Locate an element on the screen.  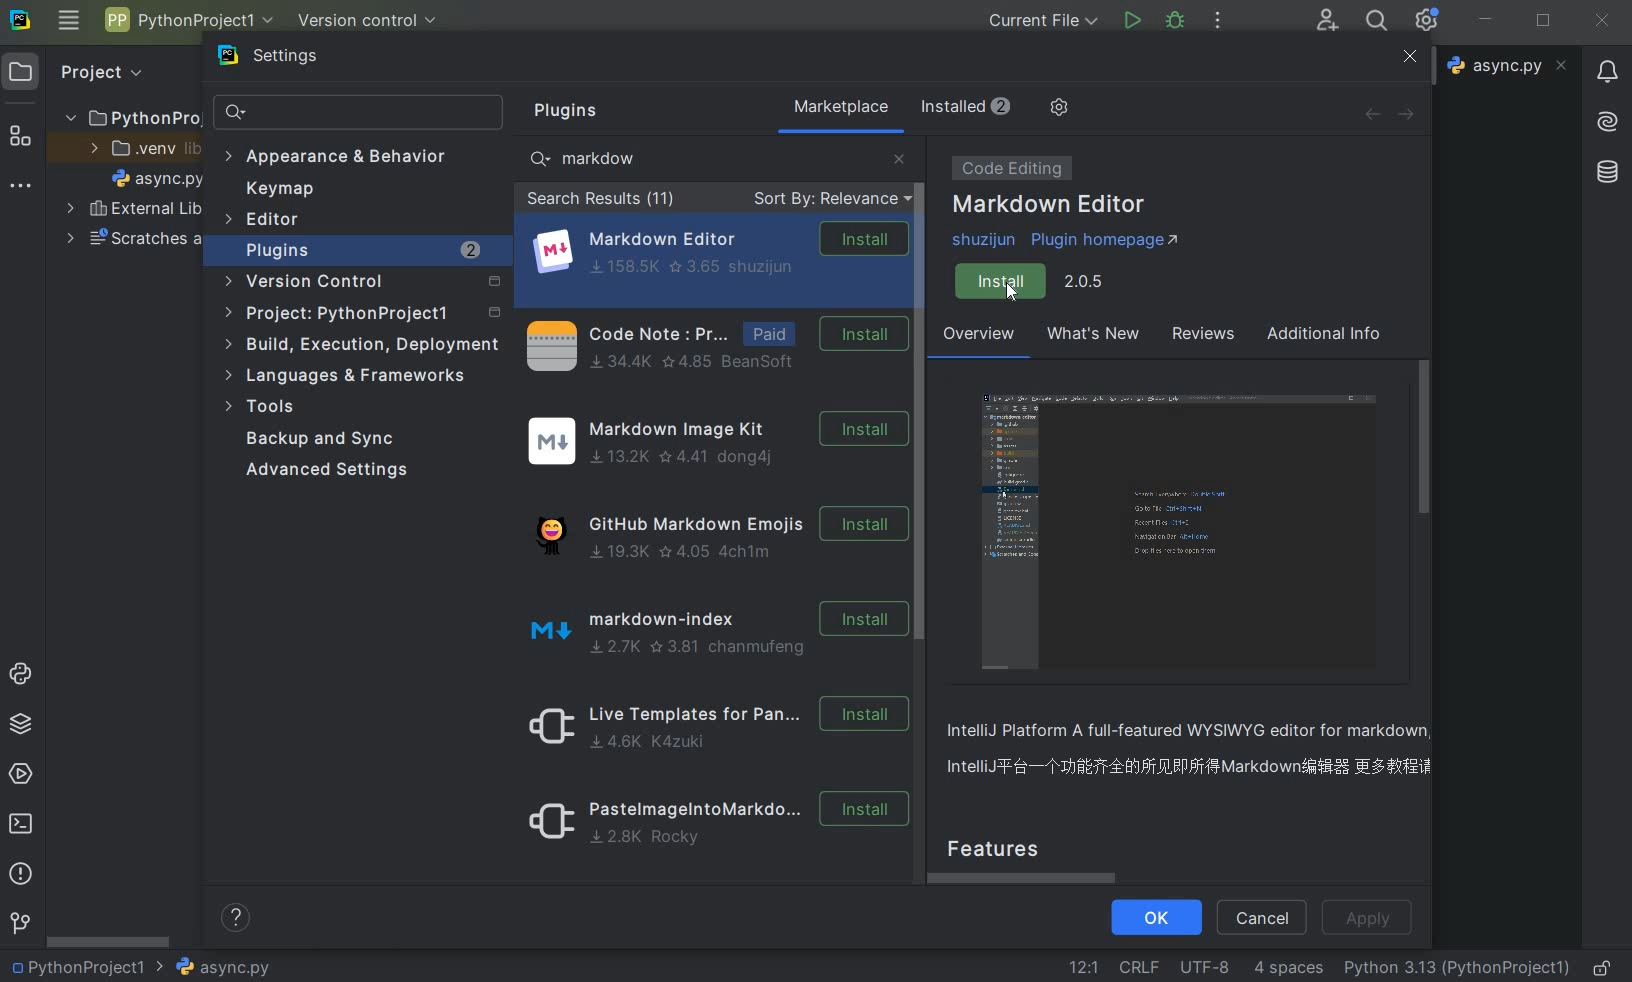
ide and project settings is located at coordinates (1427, 21).